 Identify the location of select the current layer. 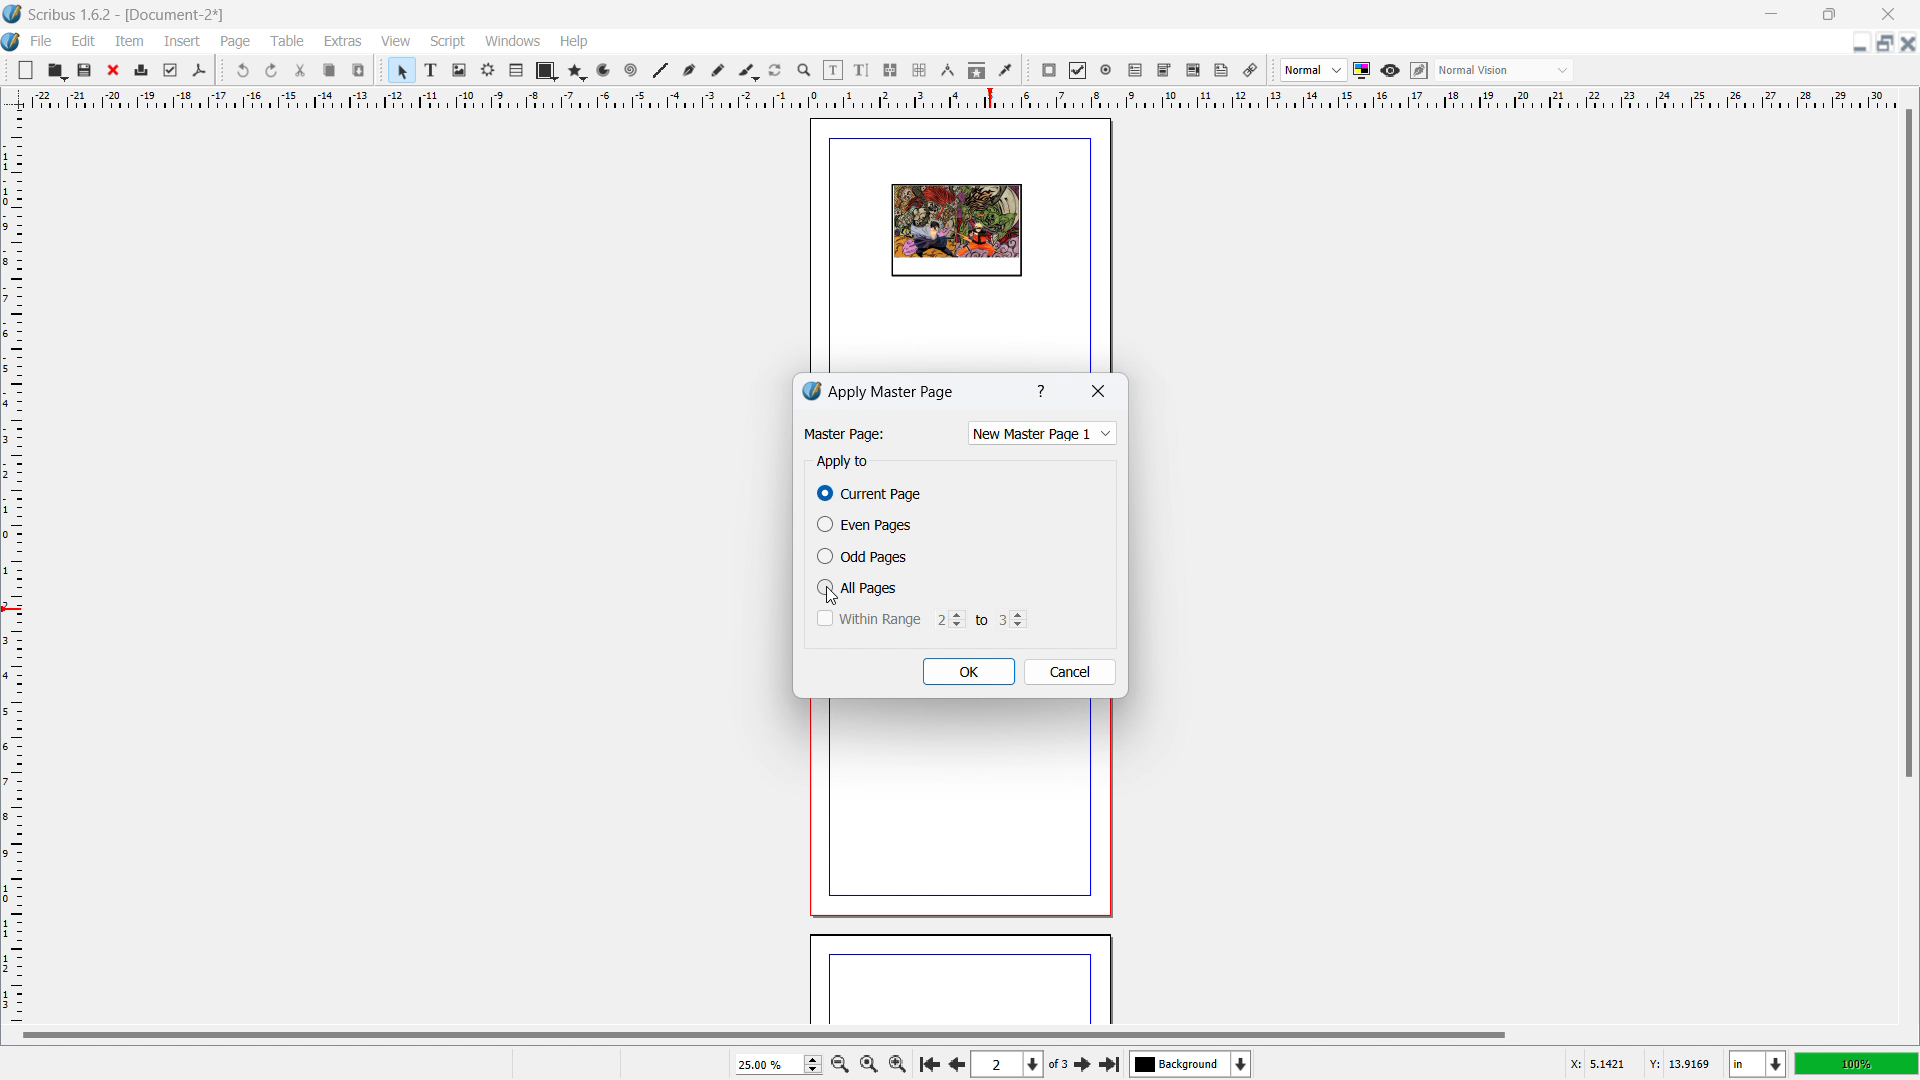
(1191, 1064).